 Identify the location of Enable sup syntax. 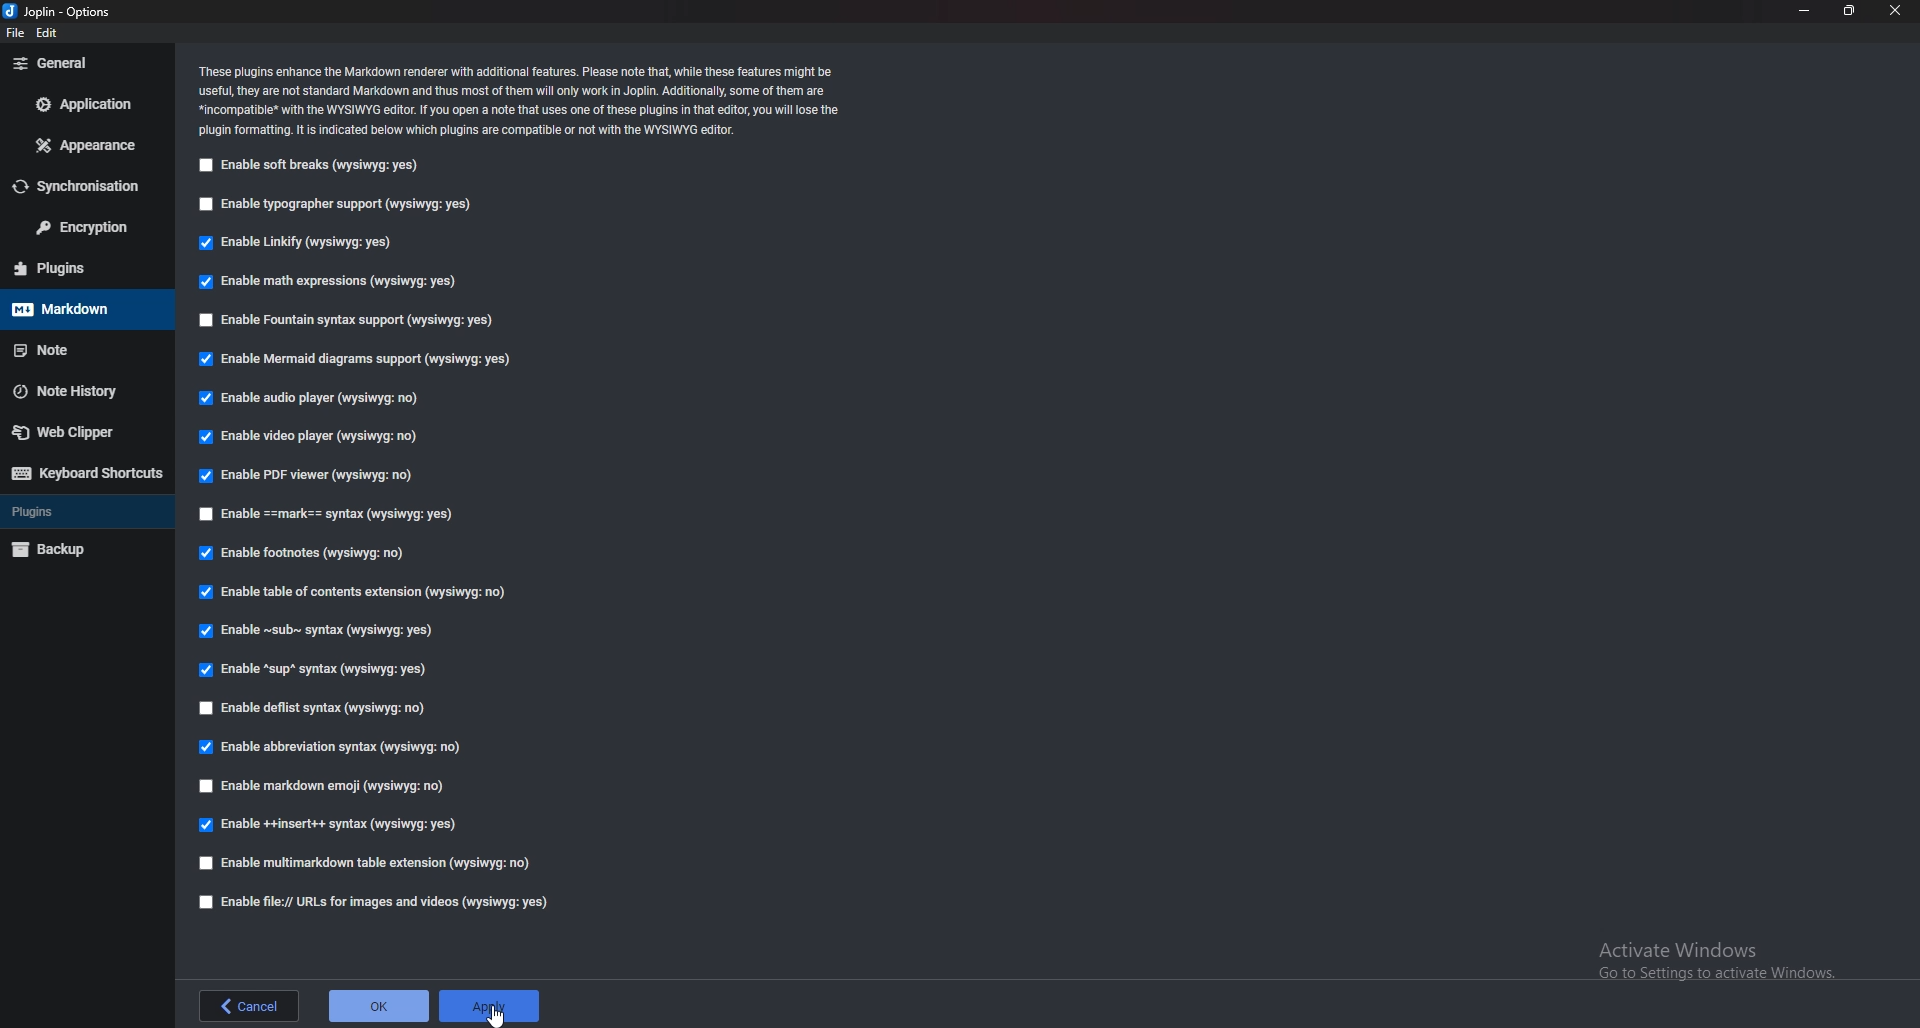
(316, 670).